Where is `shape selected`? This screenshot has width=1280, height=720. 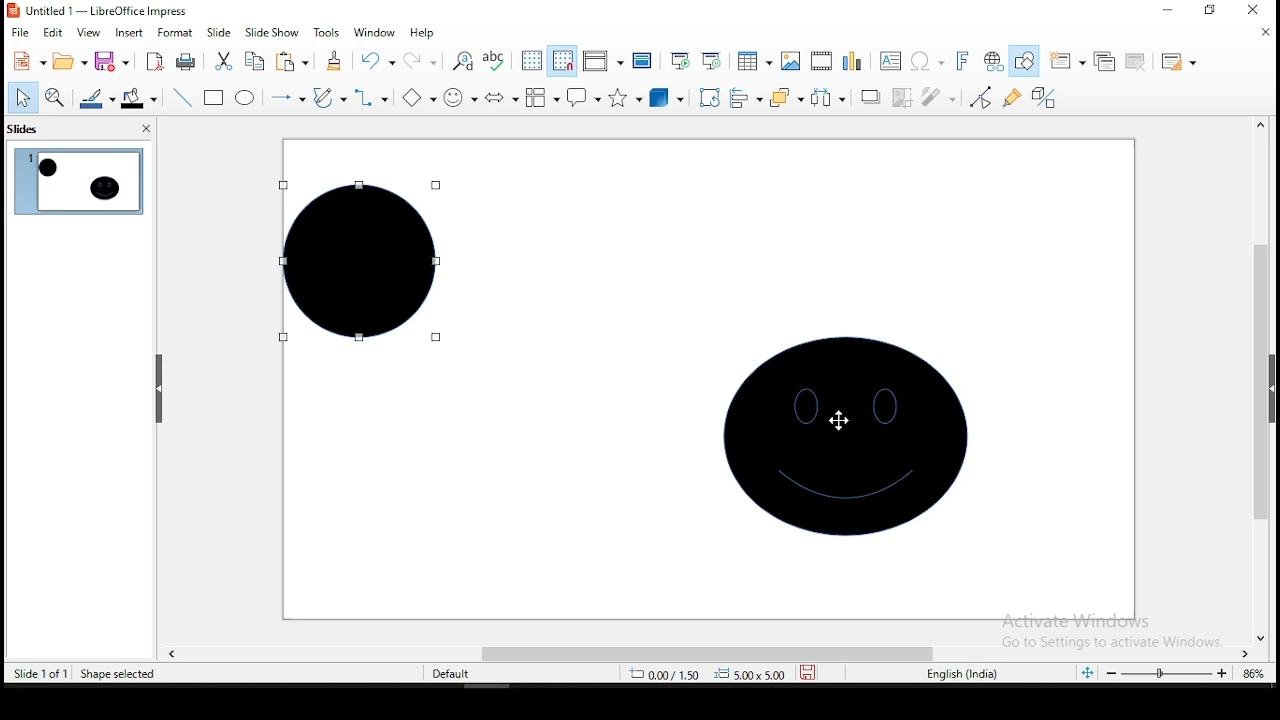
shape selected is located at coordinates (121, 675).